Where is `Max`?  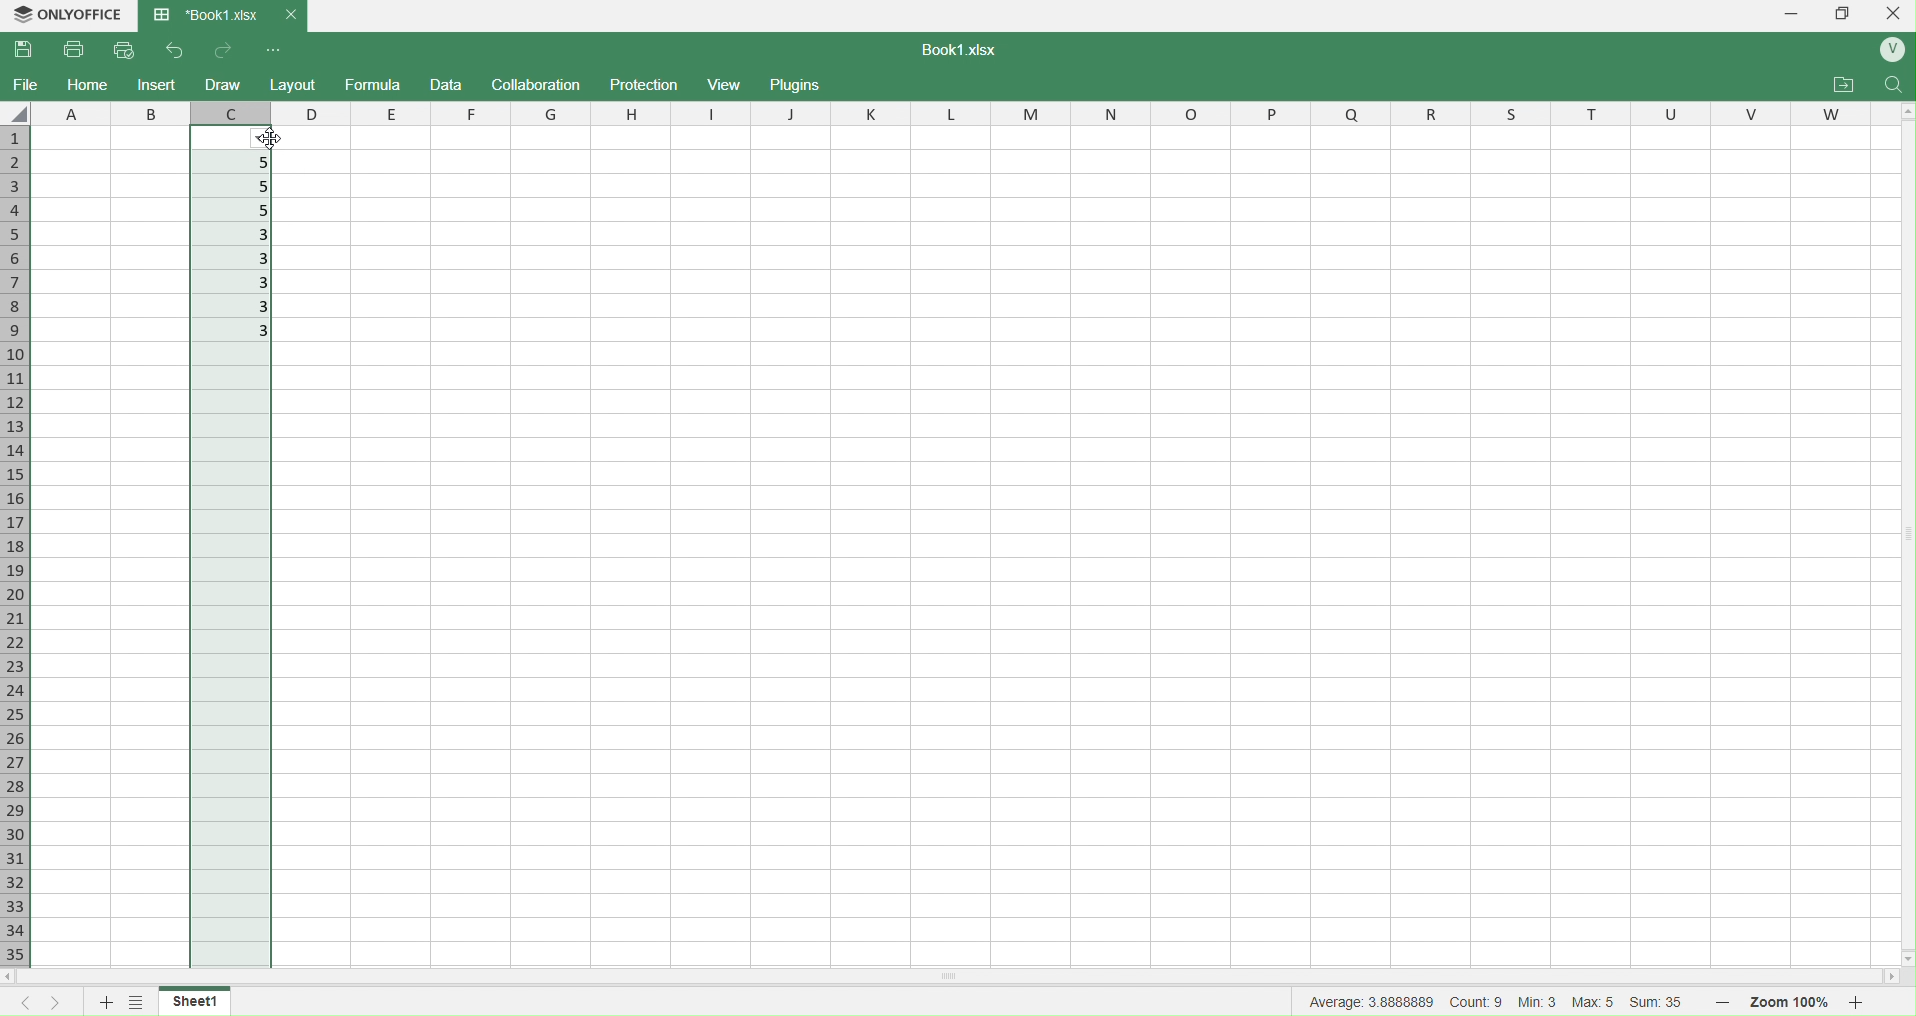
Max is located at coordinates (1596, 1001).